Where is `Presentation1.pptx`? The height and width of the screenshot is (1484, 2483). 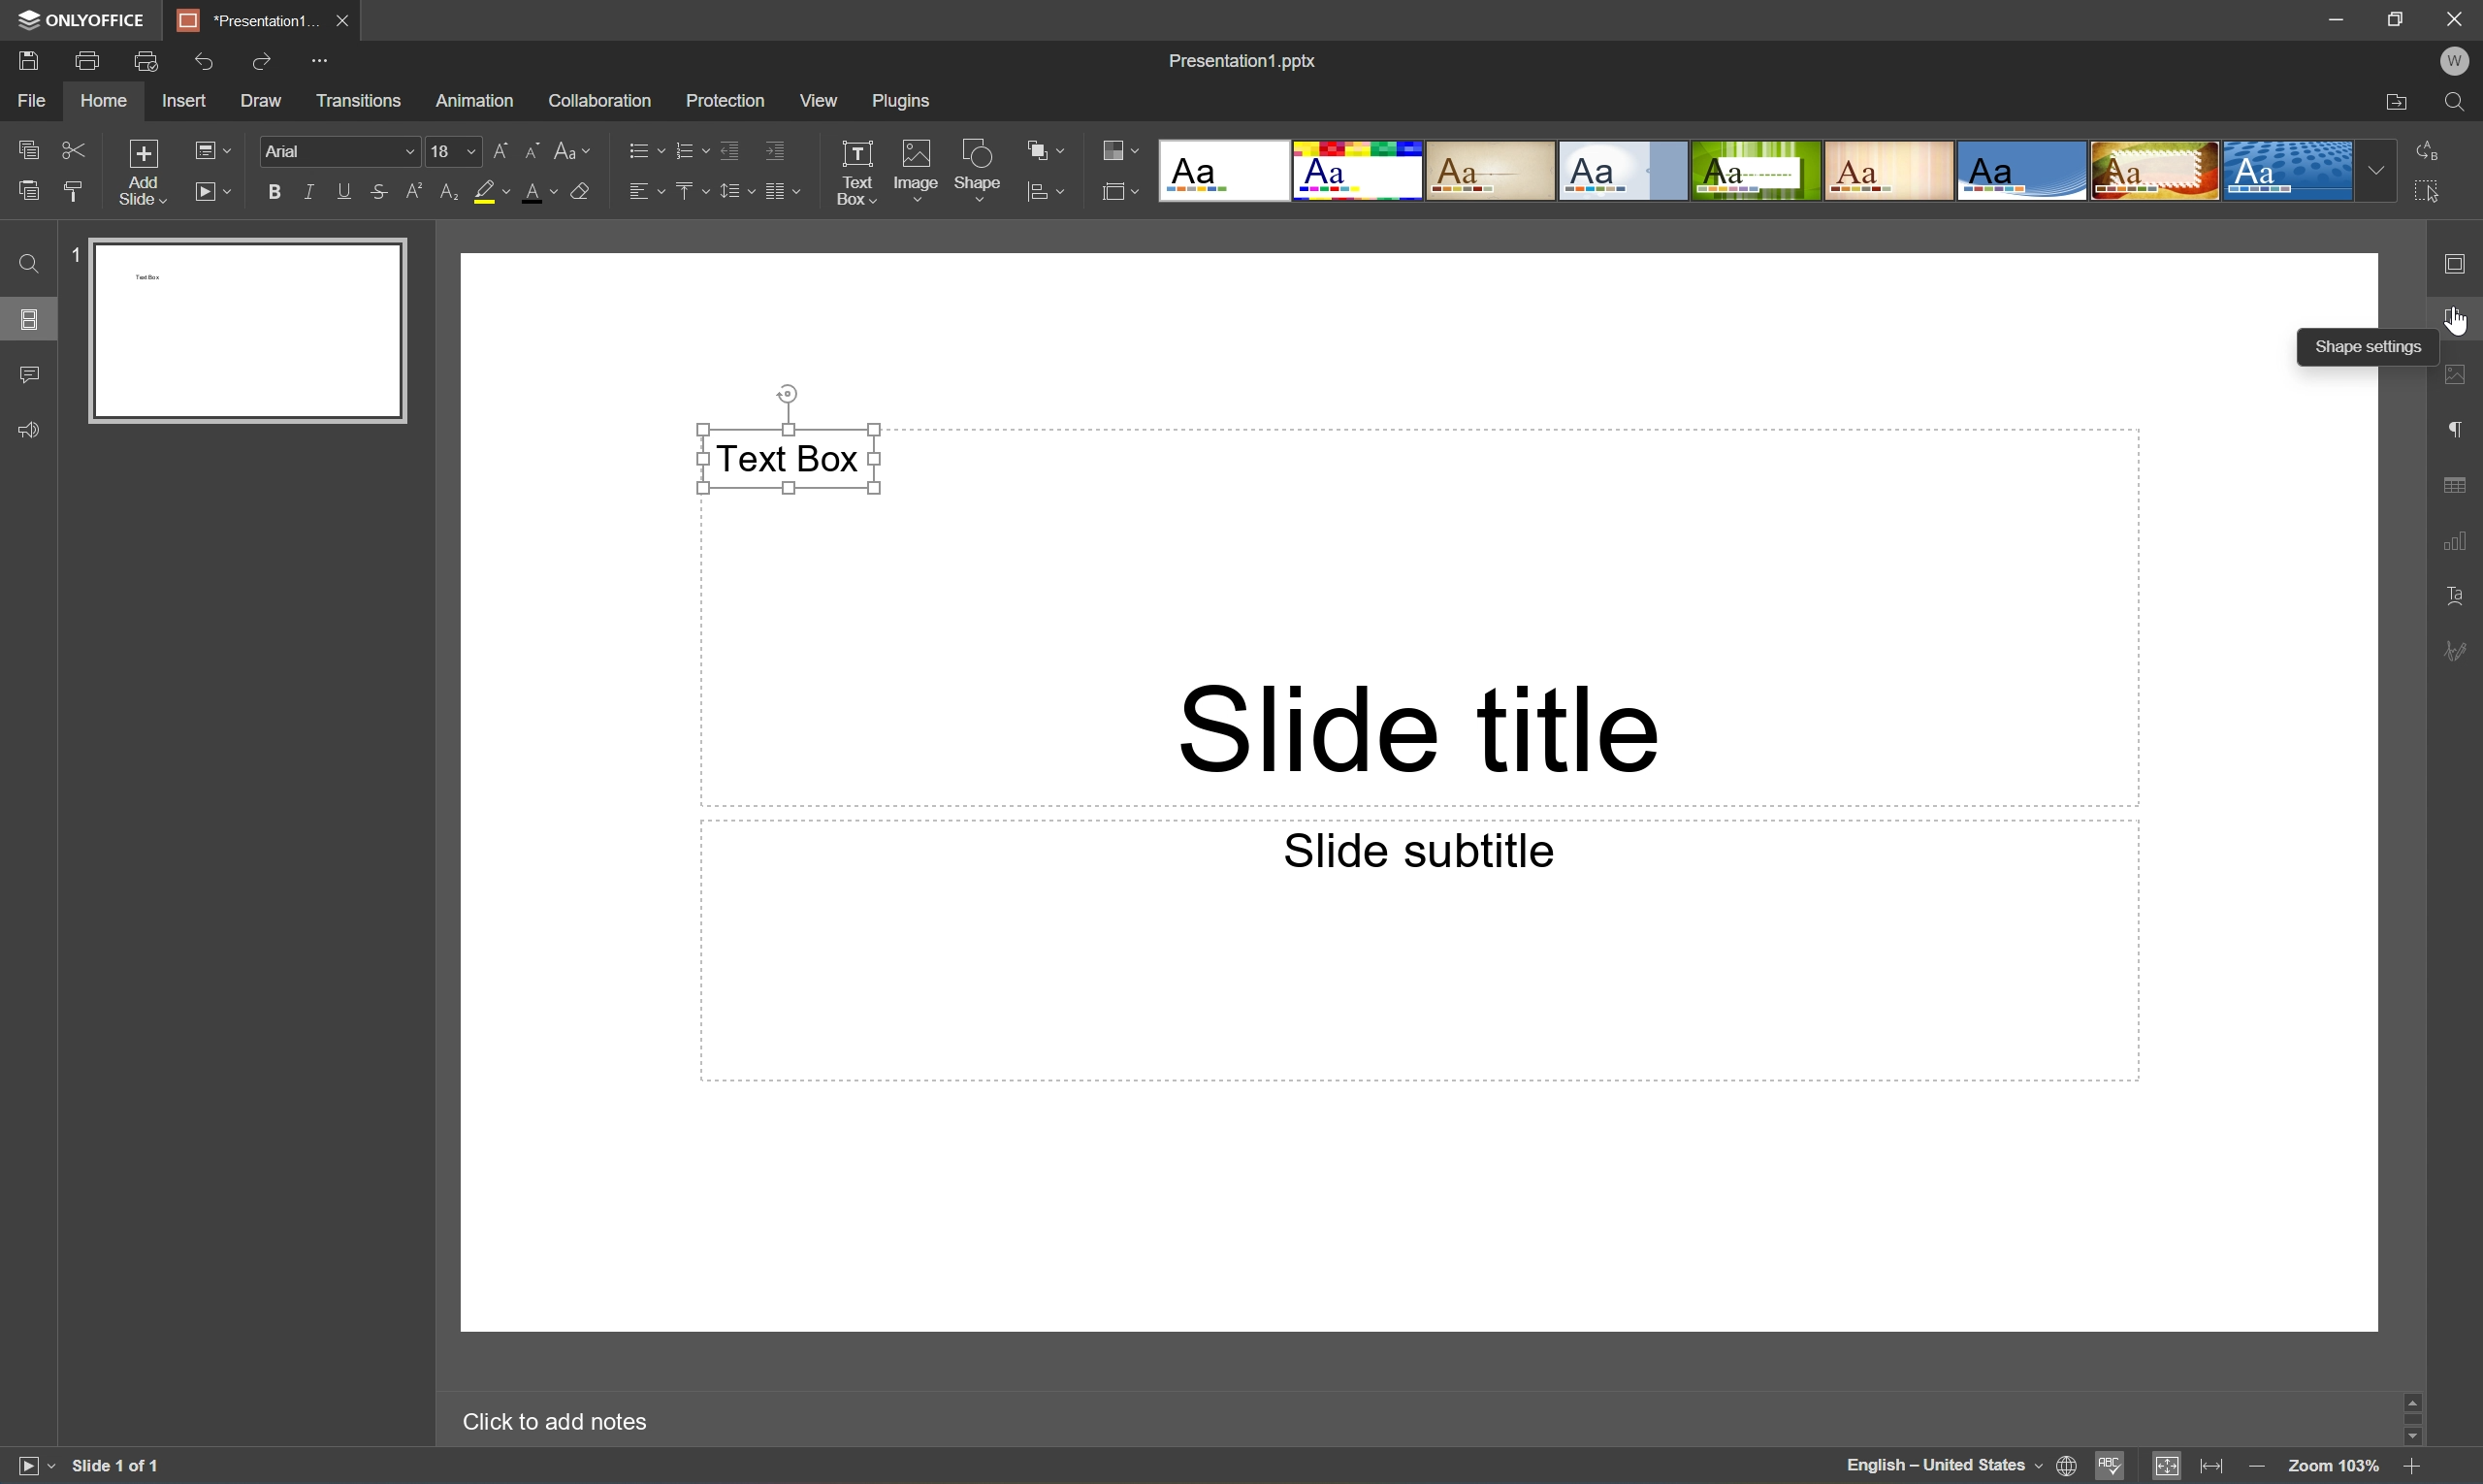
Presentation1.pptx is located at coordinates (1246, 63).